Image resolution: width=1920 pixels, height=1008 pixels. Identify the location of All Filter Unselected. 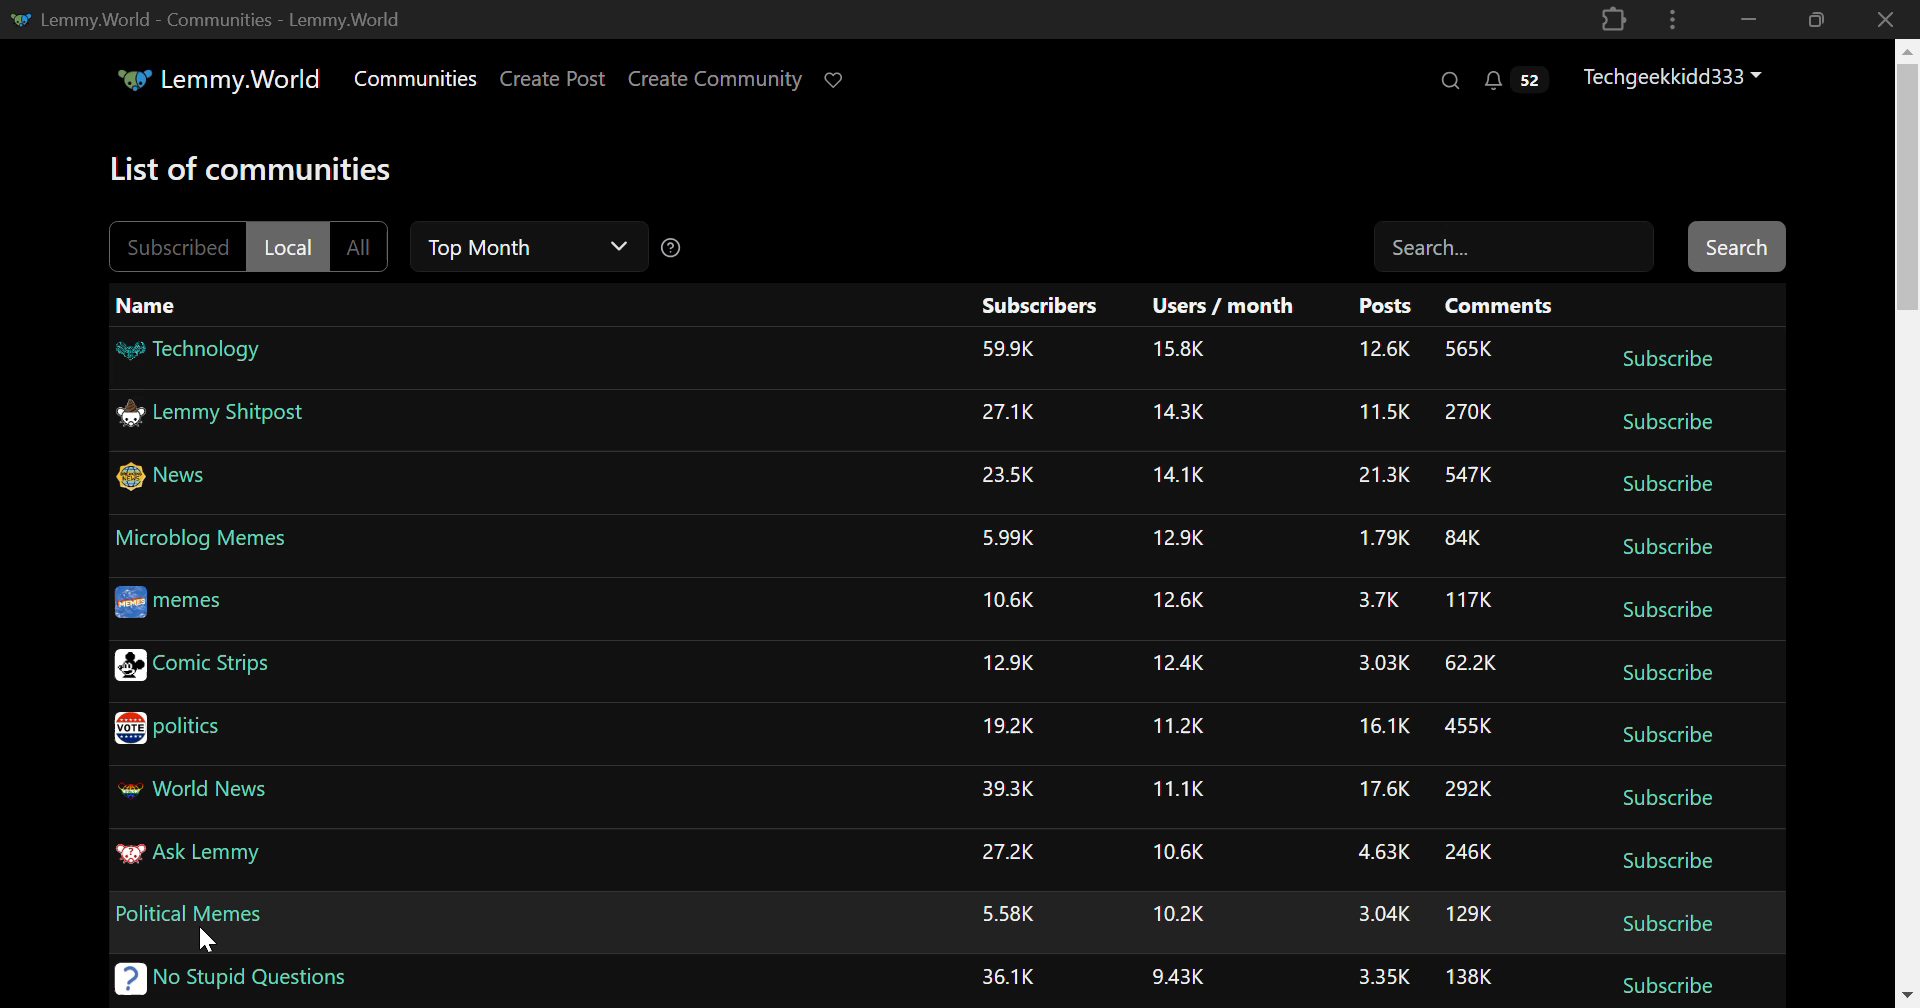
(361, 246).